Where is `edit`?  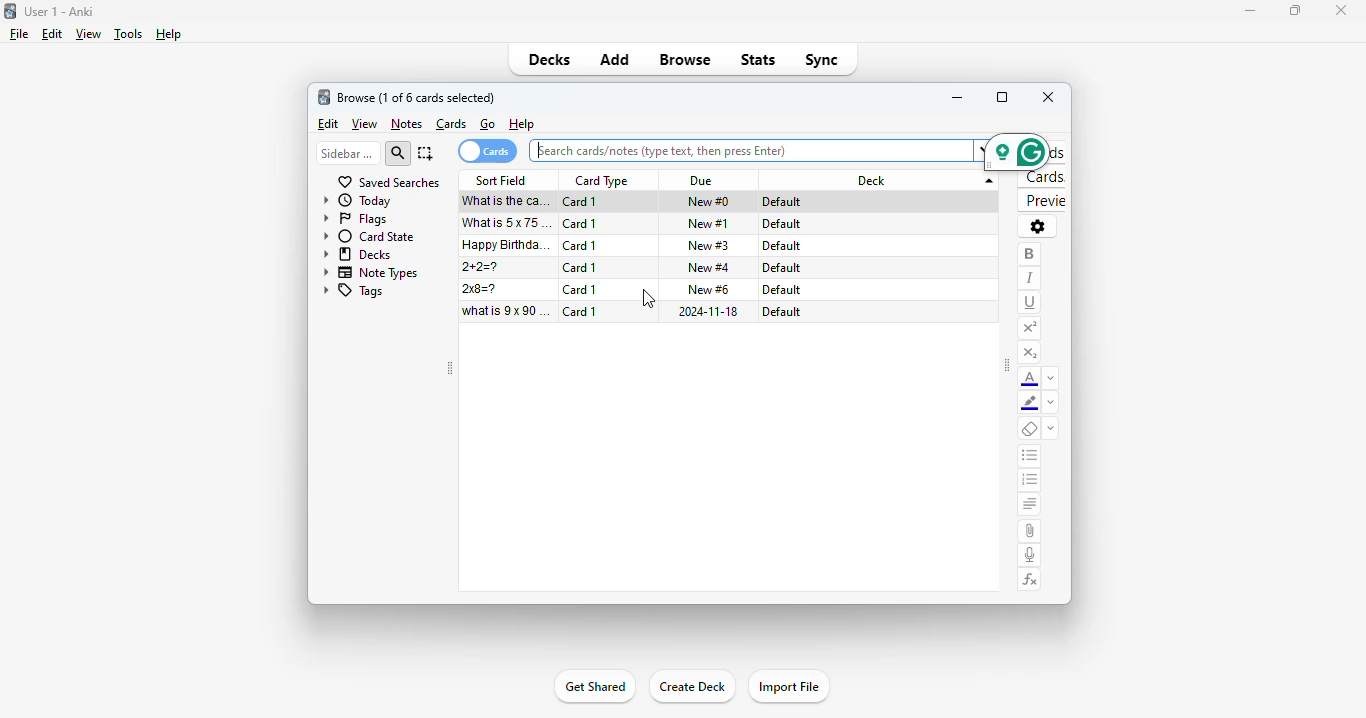 edit is located at coordinates (327, 124).